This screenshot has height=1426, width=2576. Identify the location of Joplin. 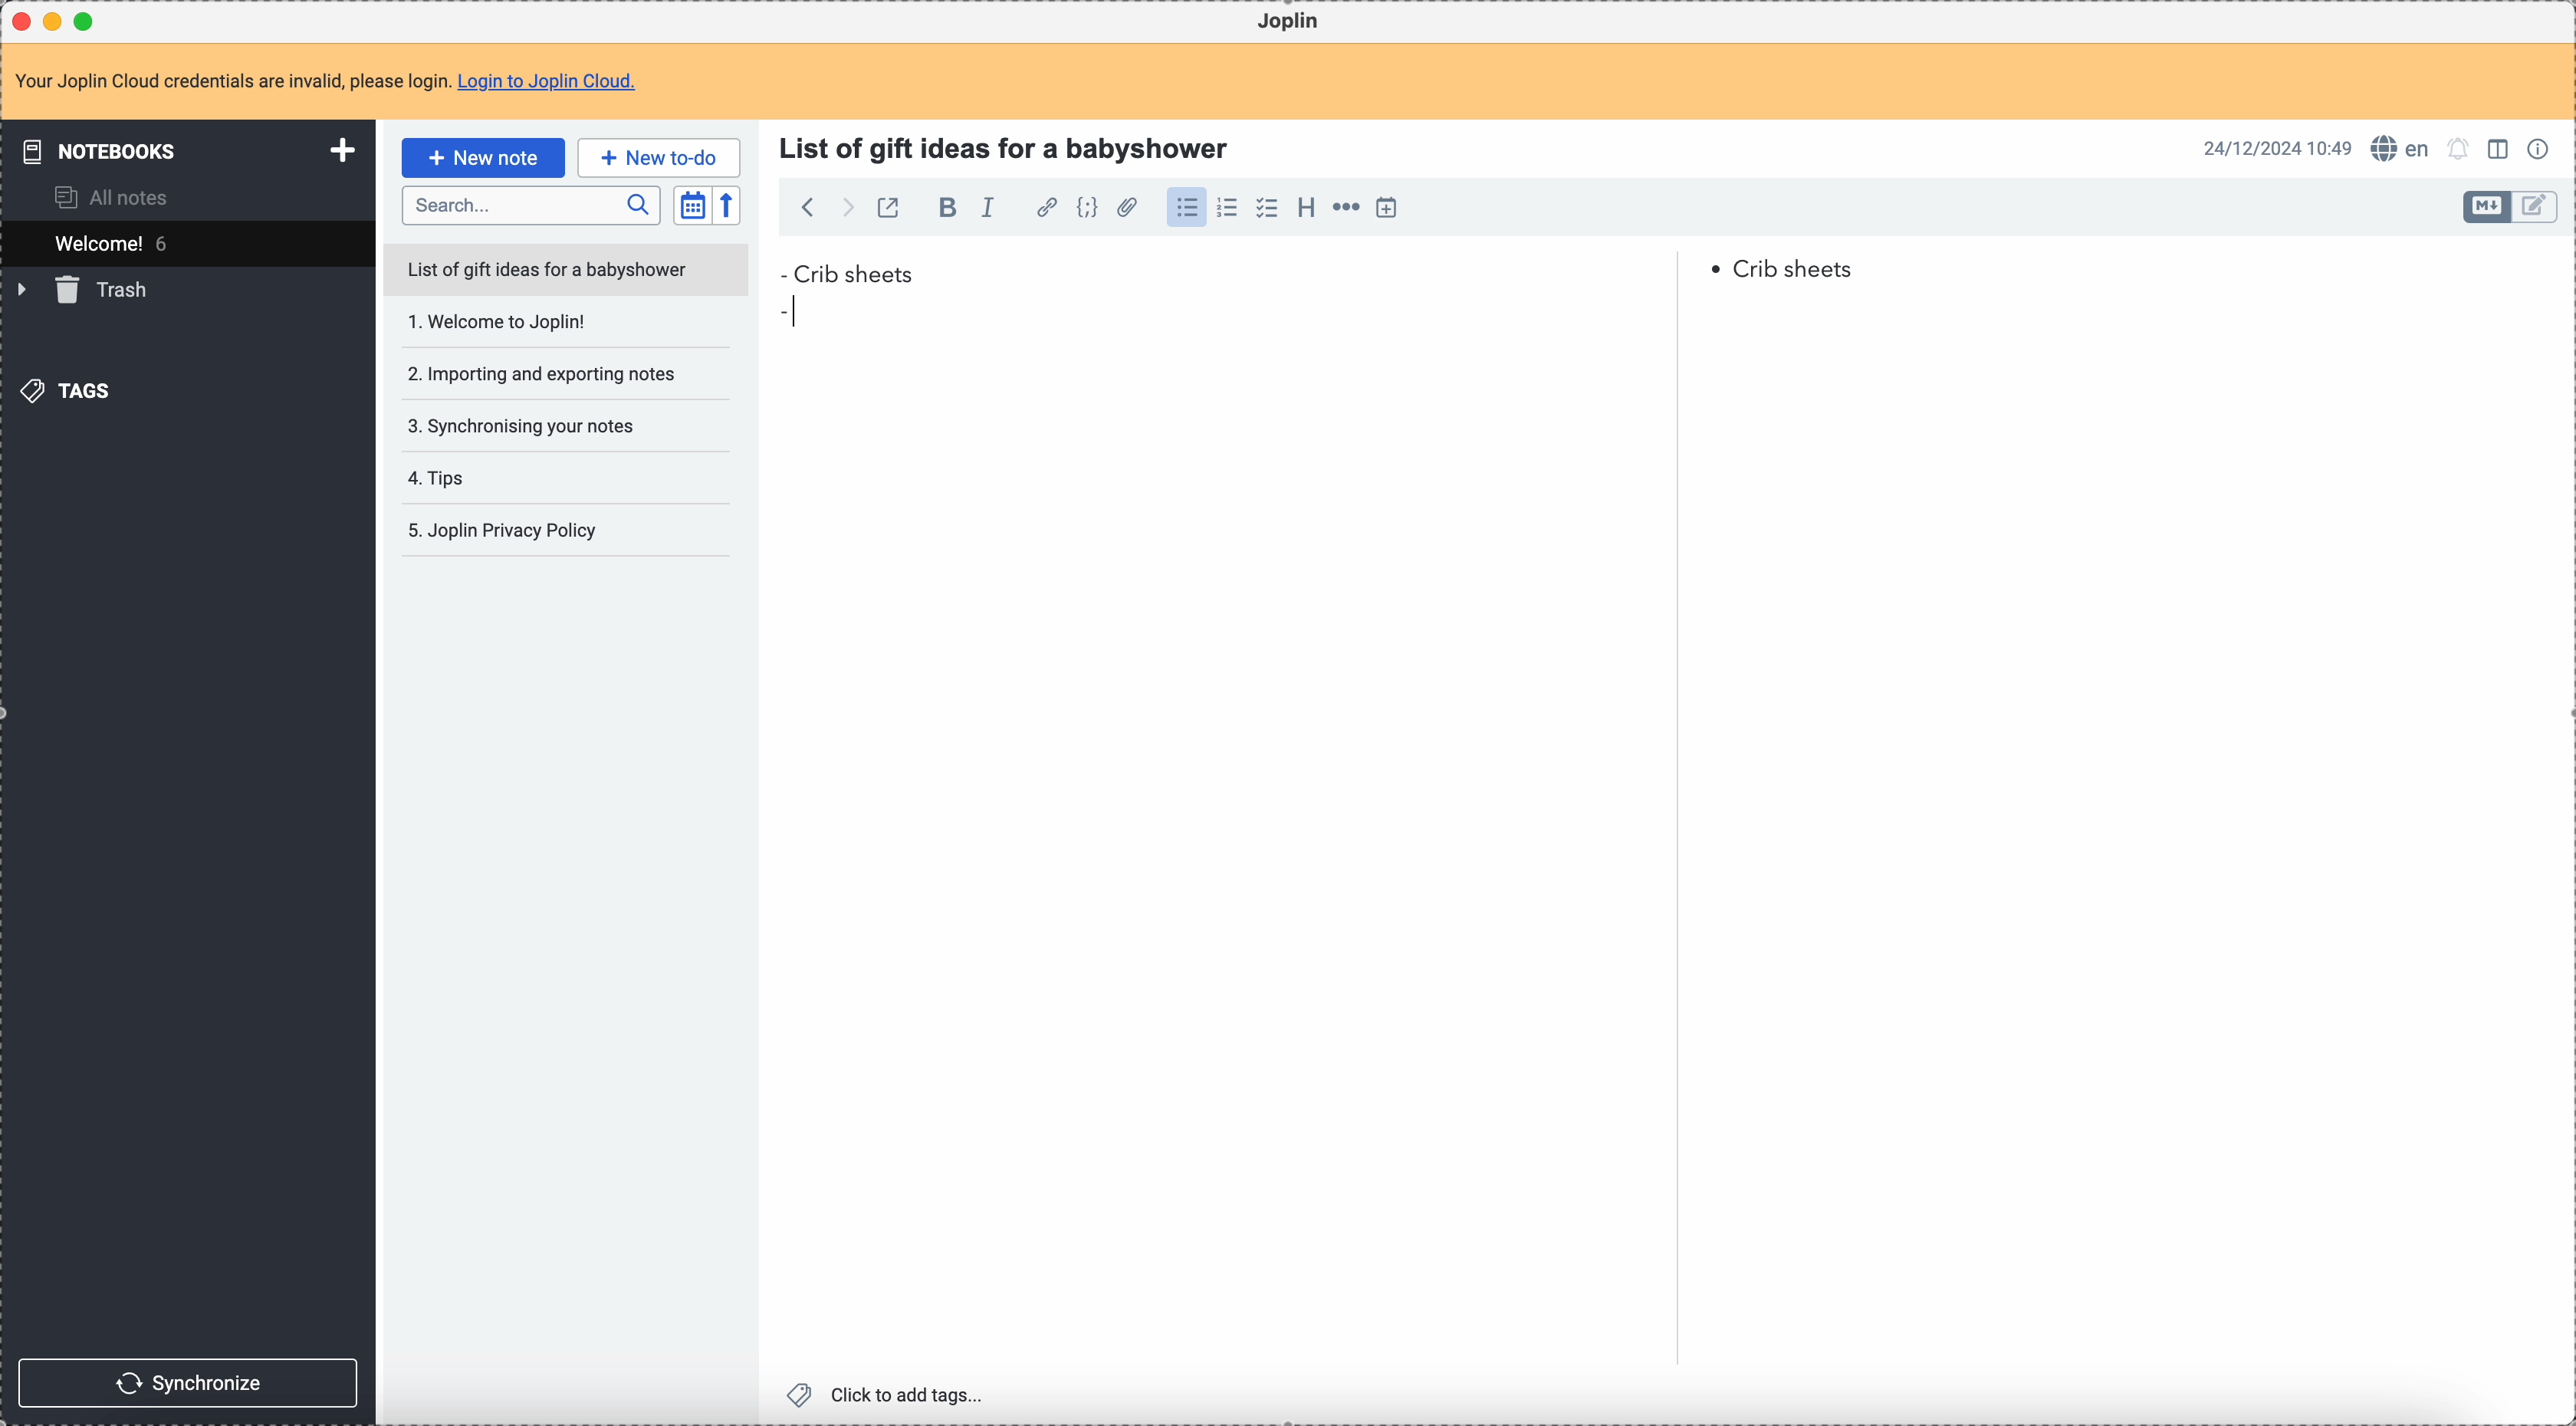
(1293, 22).